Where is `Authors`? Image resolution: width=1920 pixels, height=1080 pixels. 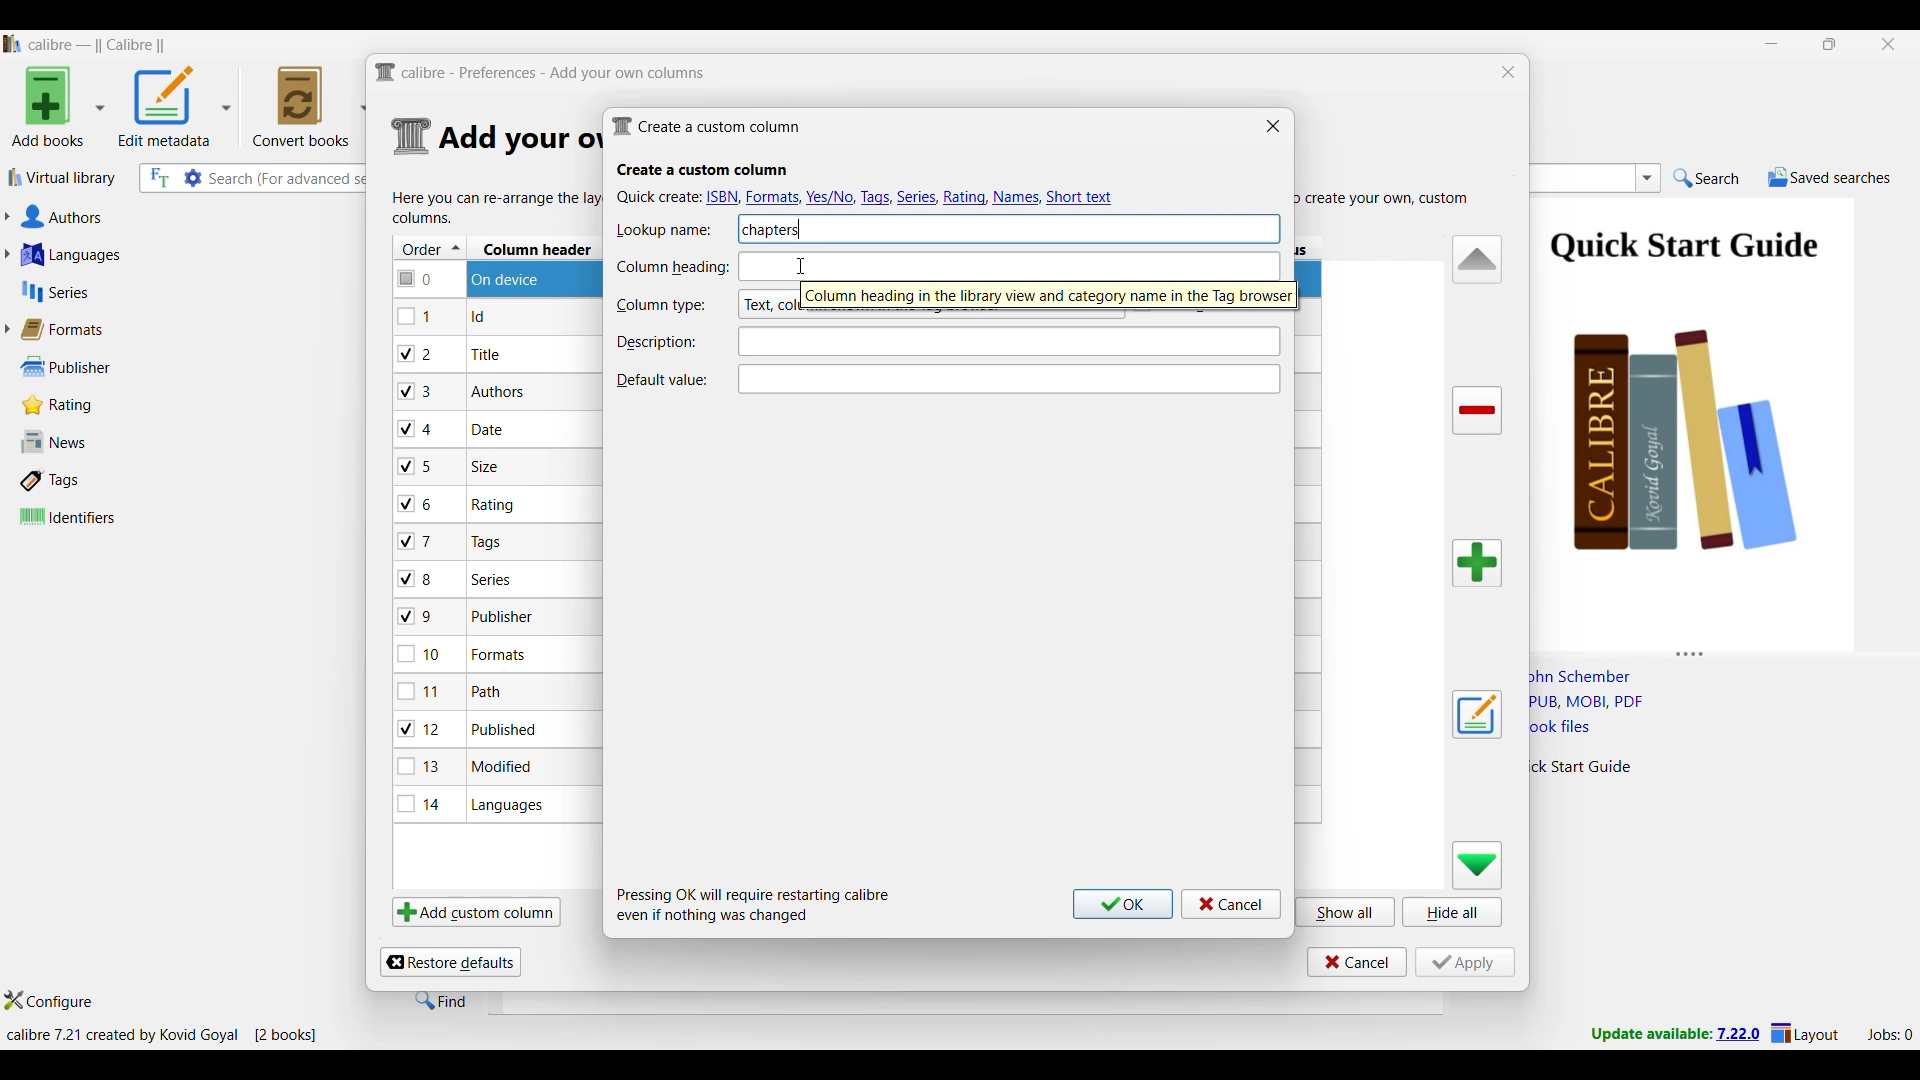
Authors is located at coordinates (158, 218).